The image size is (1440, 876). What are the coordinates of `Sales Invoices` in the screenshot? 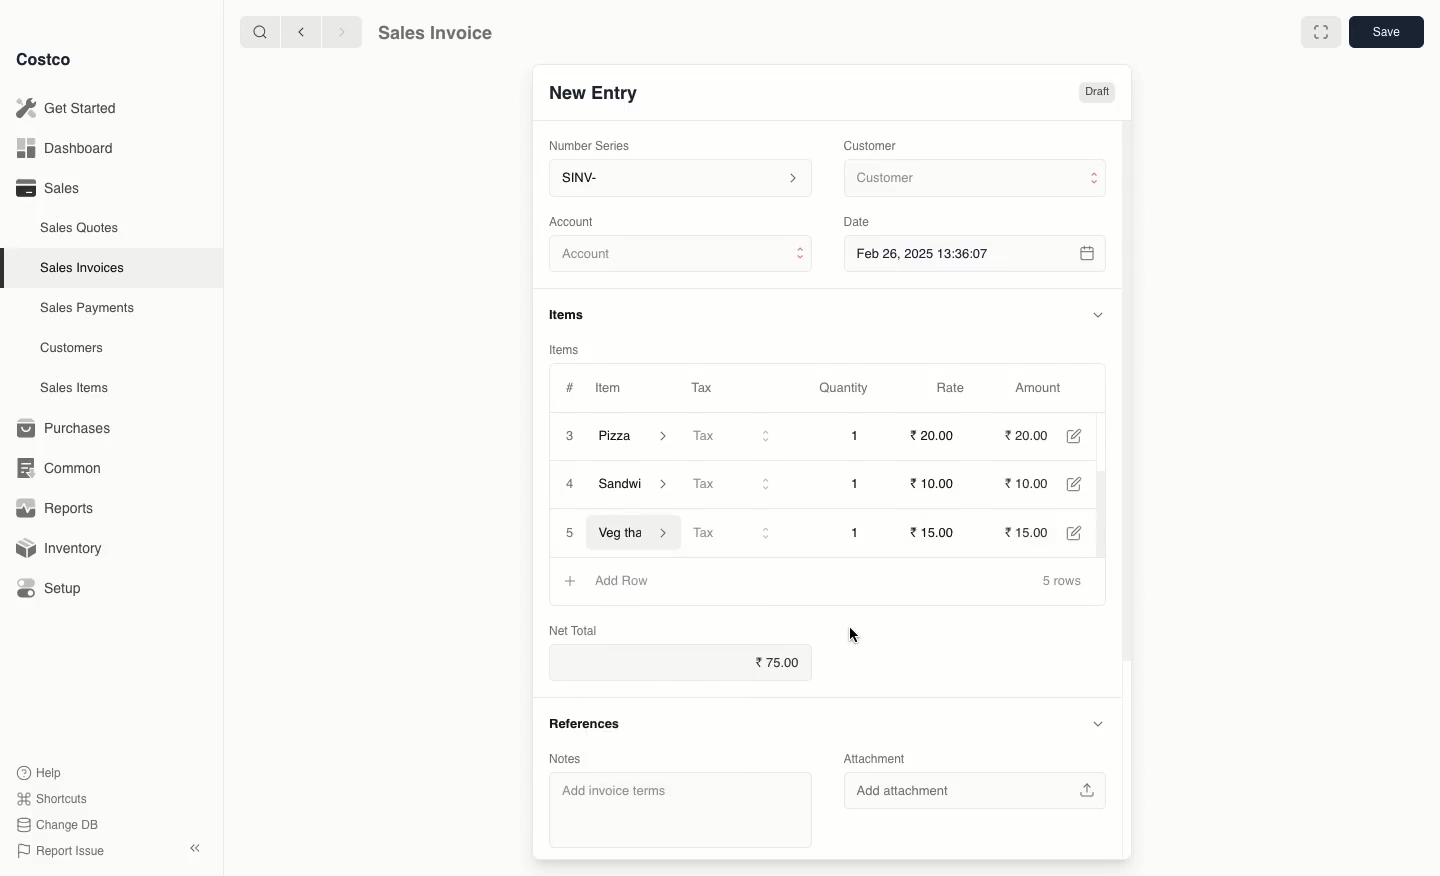 It's located at (83, 268).